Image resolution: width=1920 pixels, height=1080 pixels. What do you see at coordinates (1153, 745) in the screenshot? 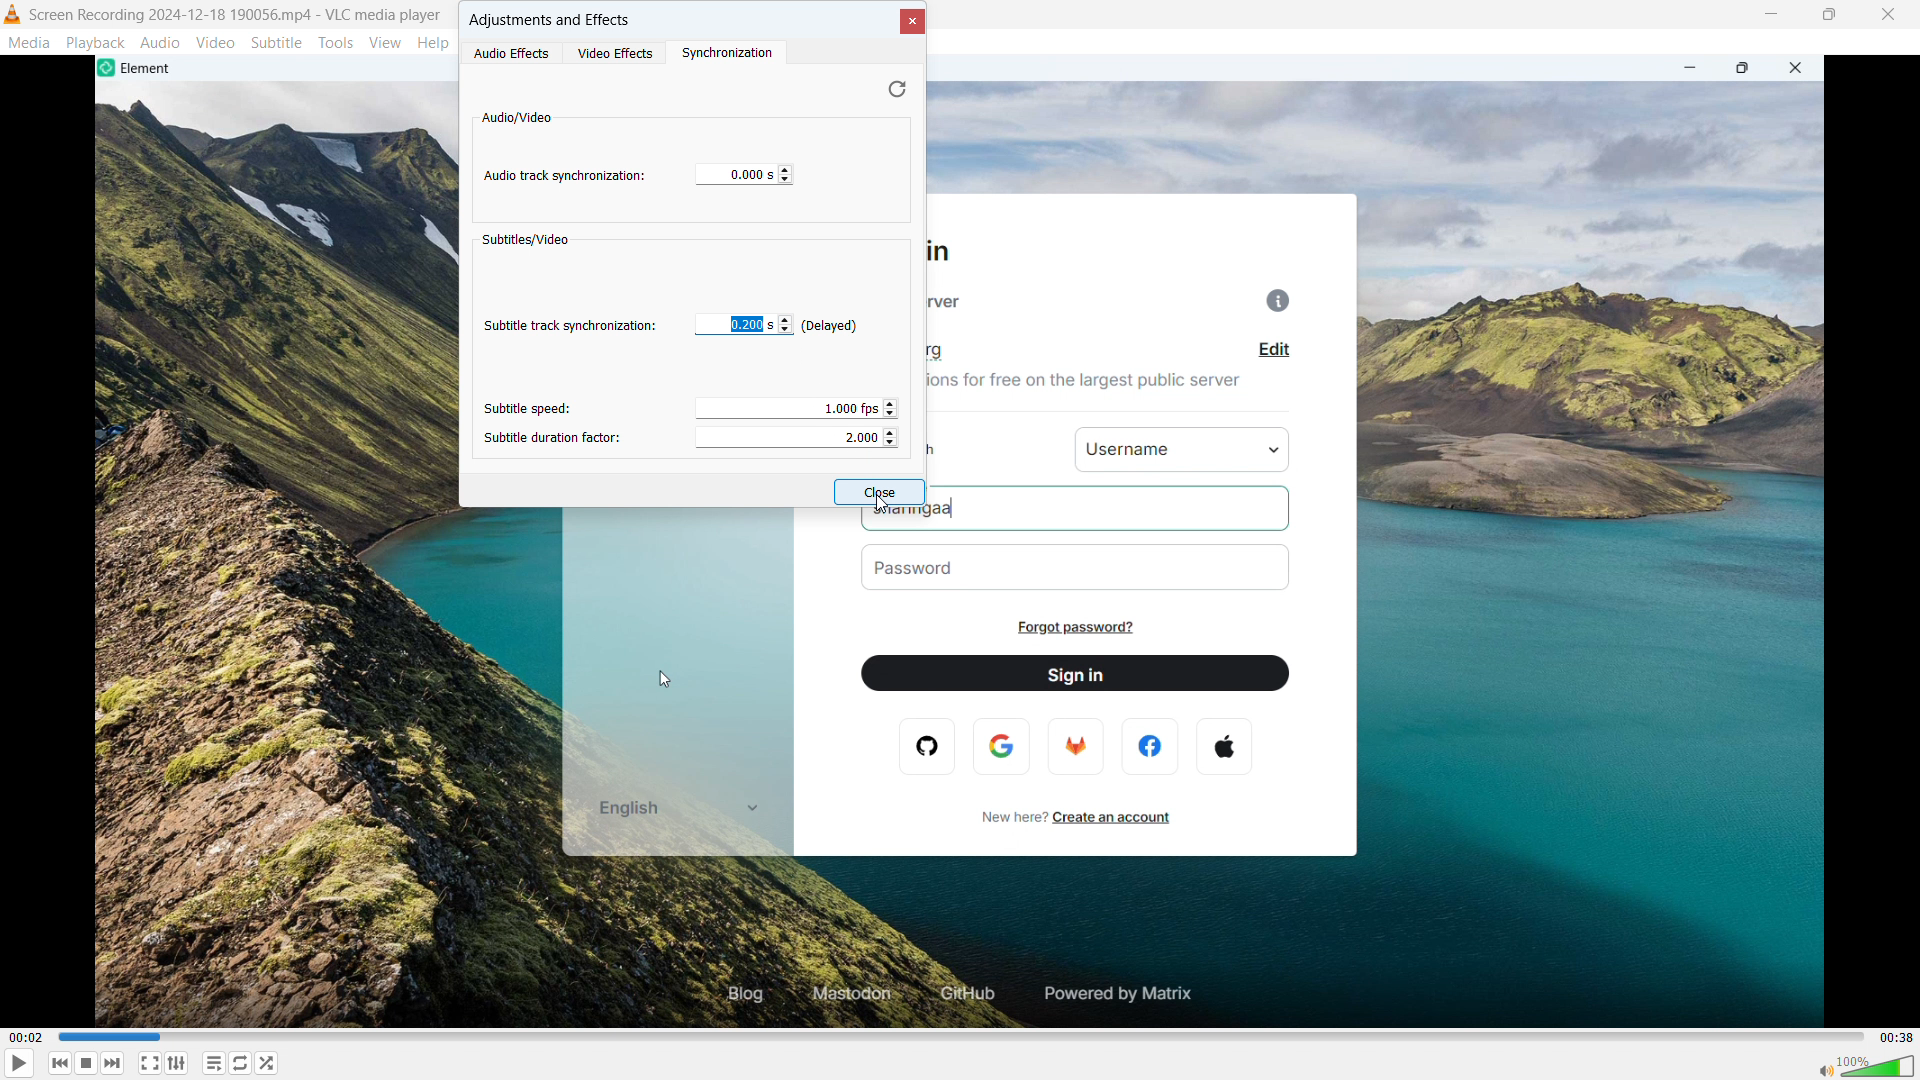
I see `facebook logo` at bounding box center [1153, 745].